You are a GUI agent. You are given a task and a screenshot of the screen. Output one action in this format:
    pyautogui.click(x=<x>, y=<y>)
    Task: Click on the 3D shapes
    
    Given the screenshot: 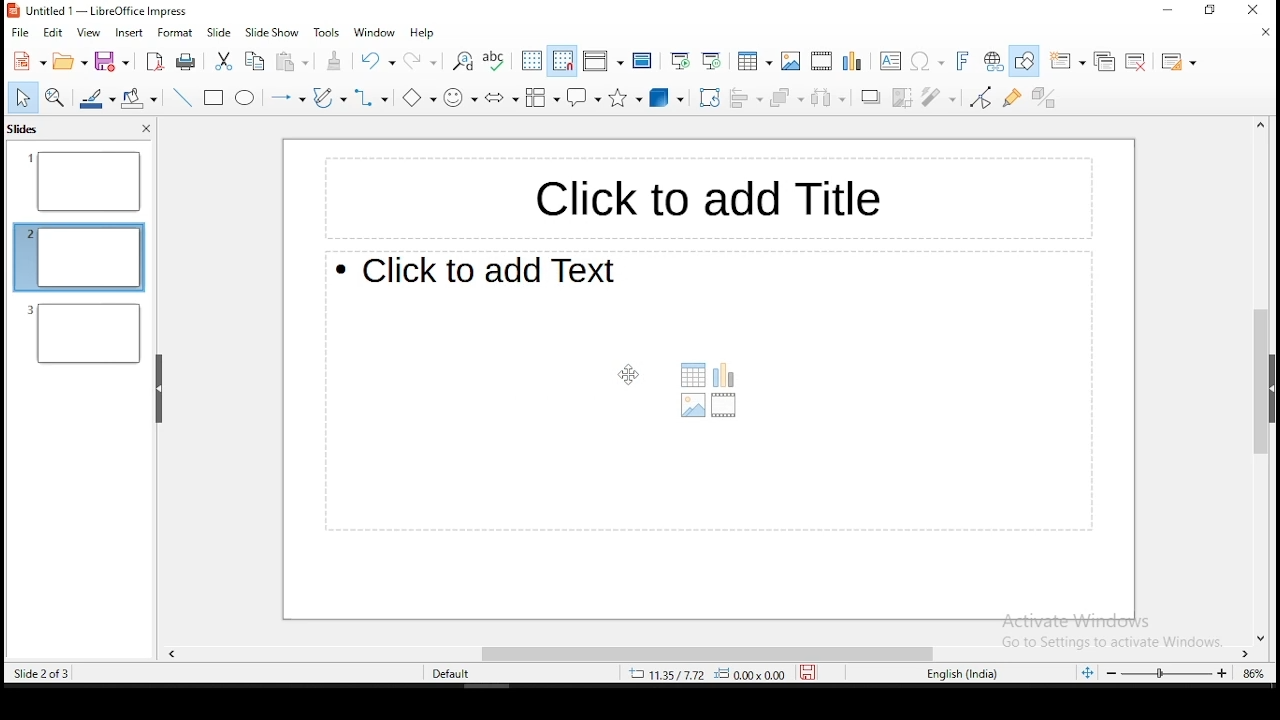 What is the action you would take?
    pyautogui.click(x=668, y=99)
    